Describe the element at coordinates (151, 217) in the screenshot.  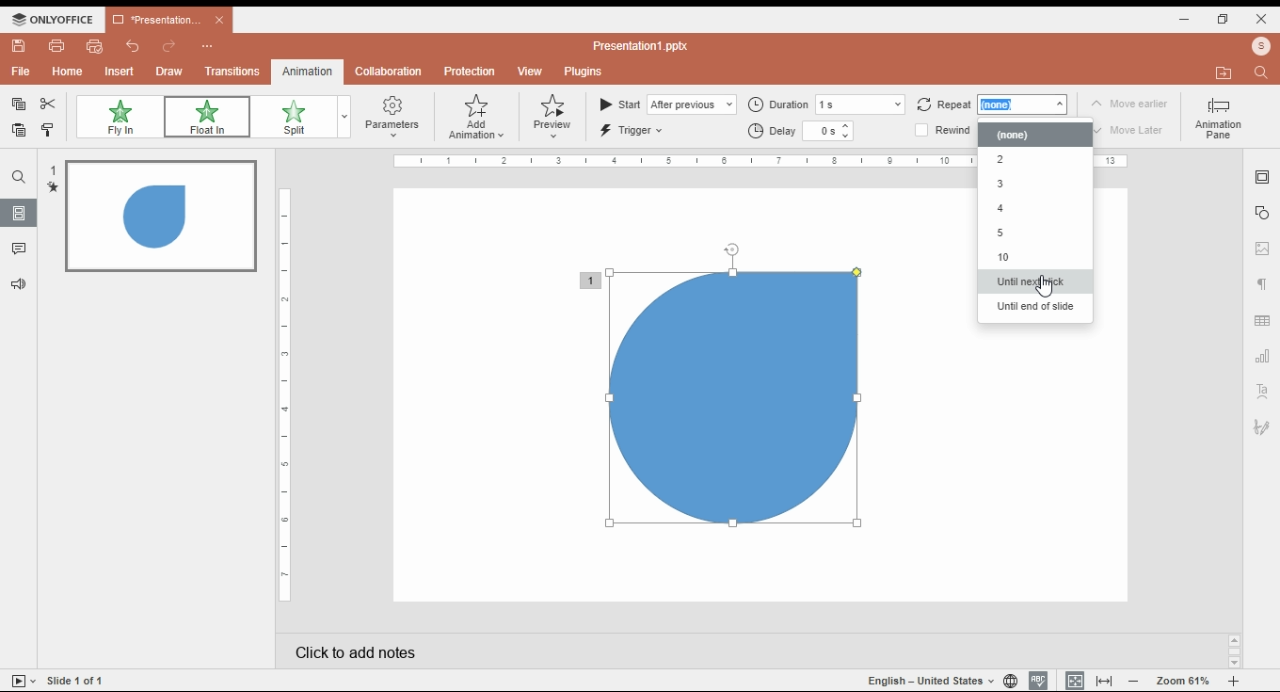
I see `slide 1` at that location.